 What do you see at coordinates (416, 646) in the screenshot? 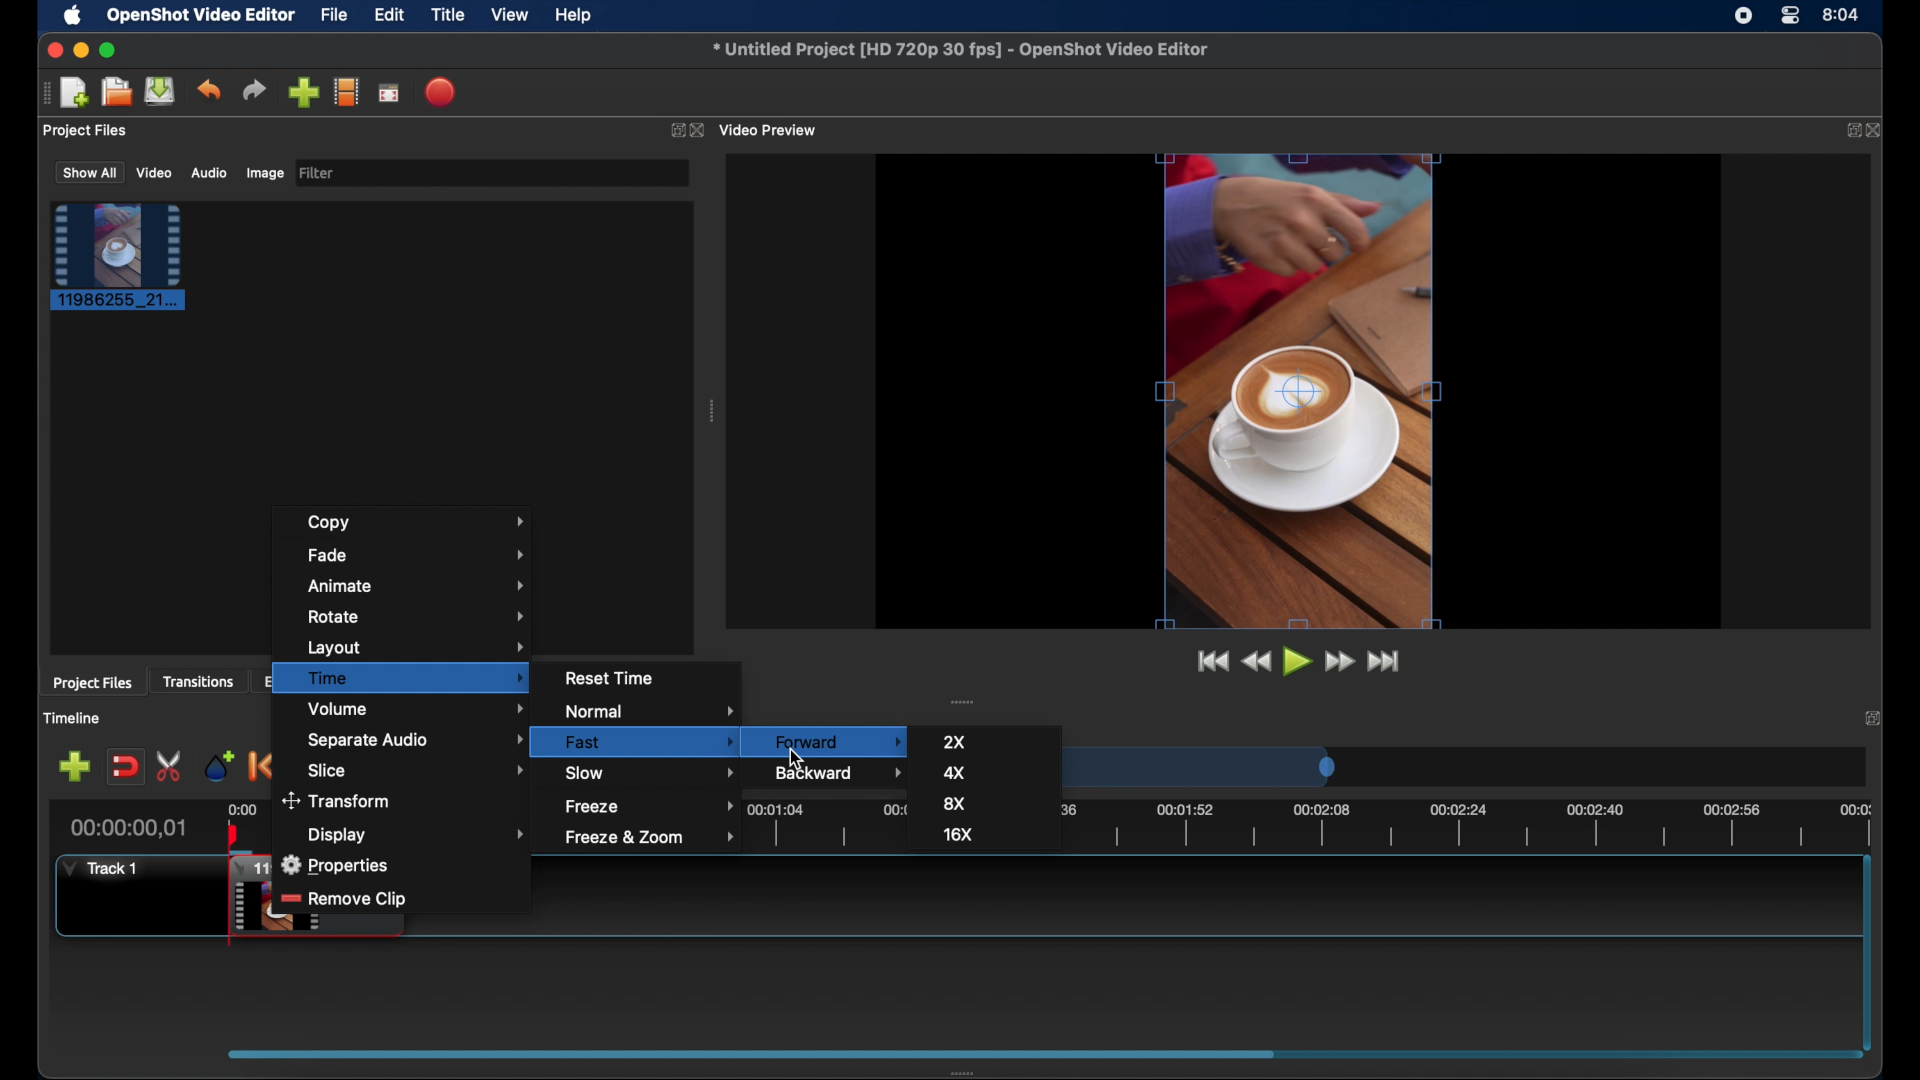
I see `layoutmenu` at bounding box center [416, 646].